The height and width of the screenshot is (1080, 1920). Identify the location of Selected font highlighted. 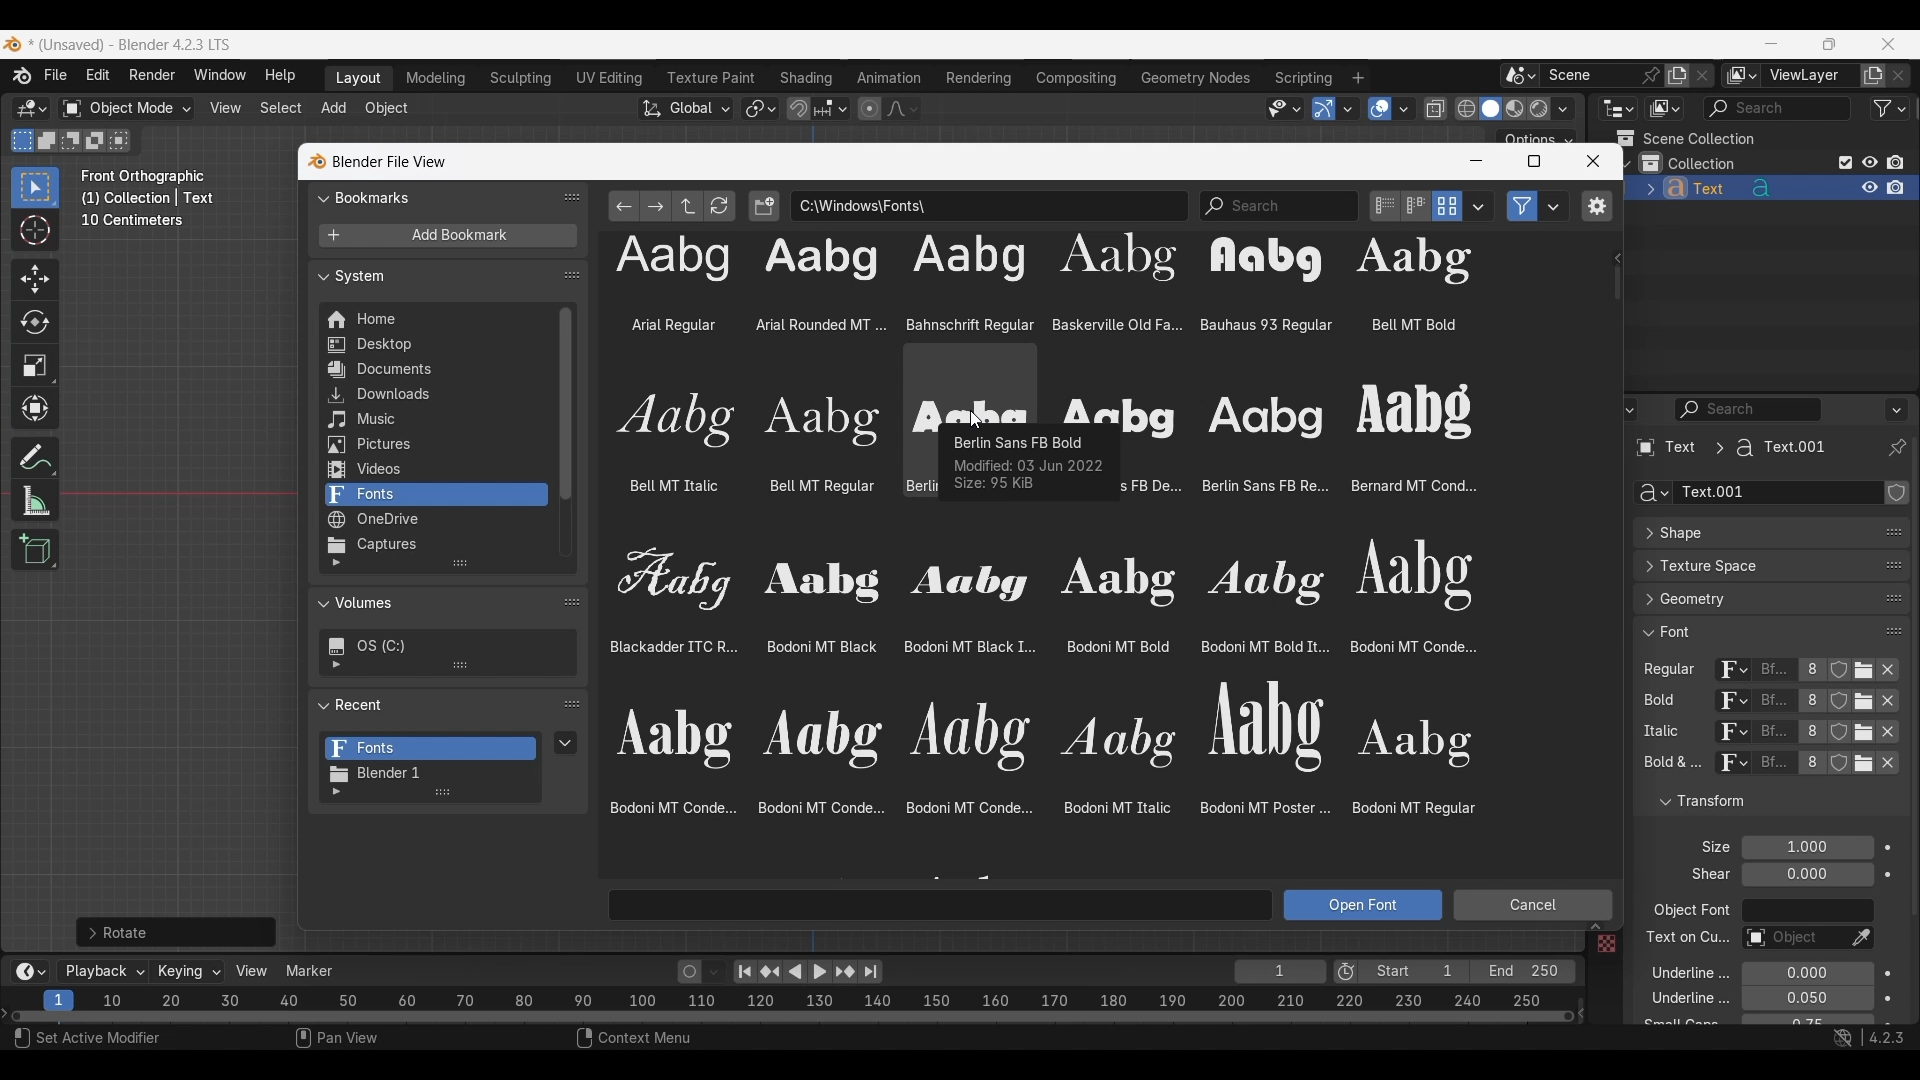
(970, 384).